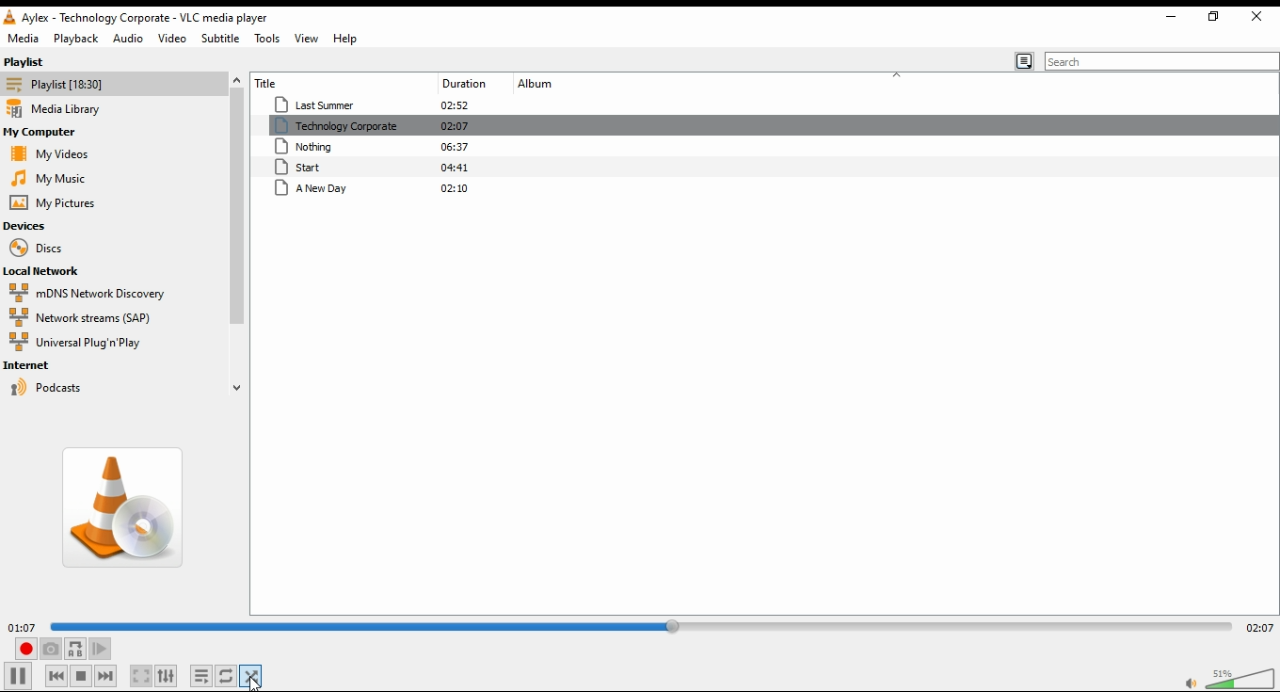  Describe the element at coordinates (390, 125) in the screenshot. I see `technology corporate` at that location.